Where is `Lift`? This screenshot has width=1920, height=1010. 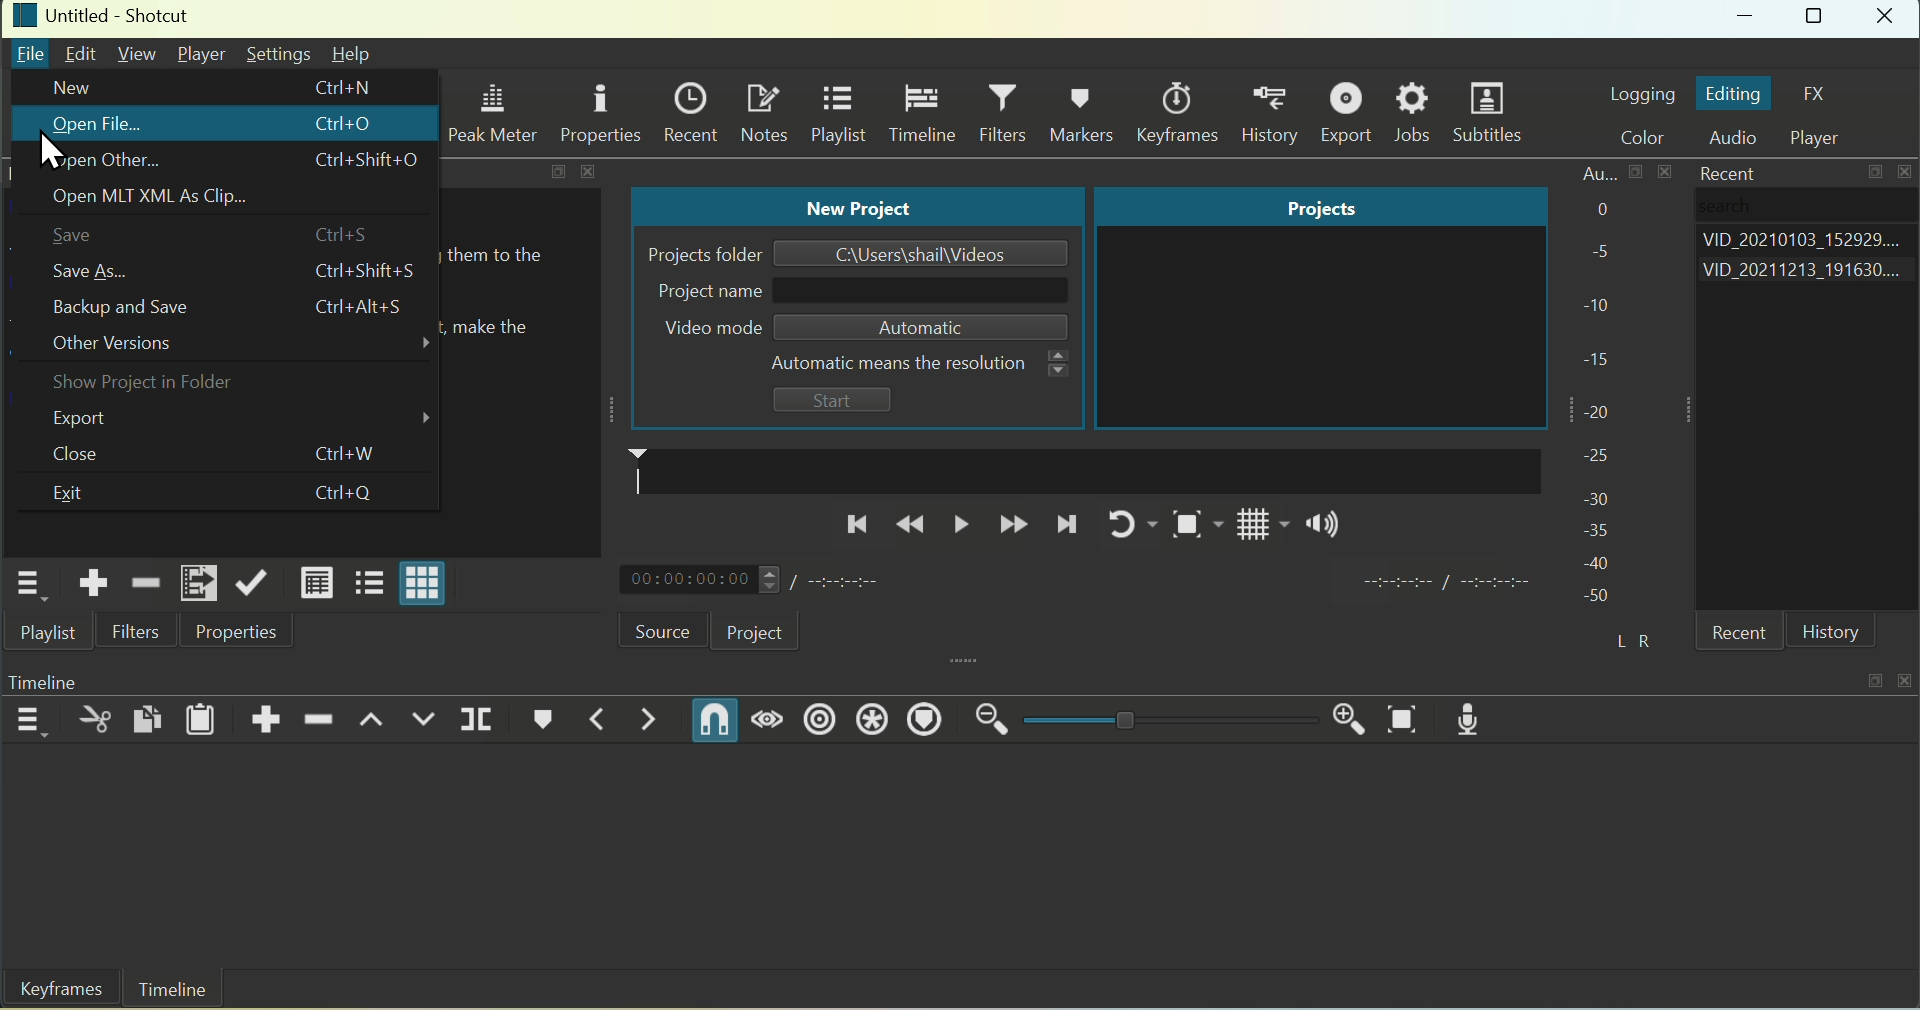
Lift is located at coordinates (373, 723).